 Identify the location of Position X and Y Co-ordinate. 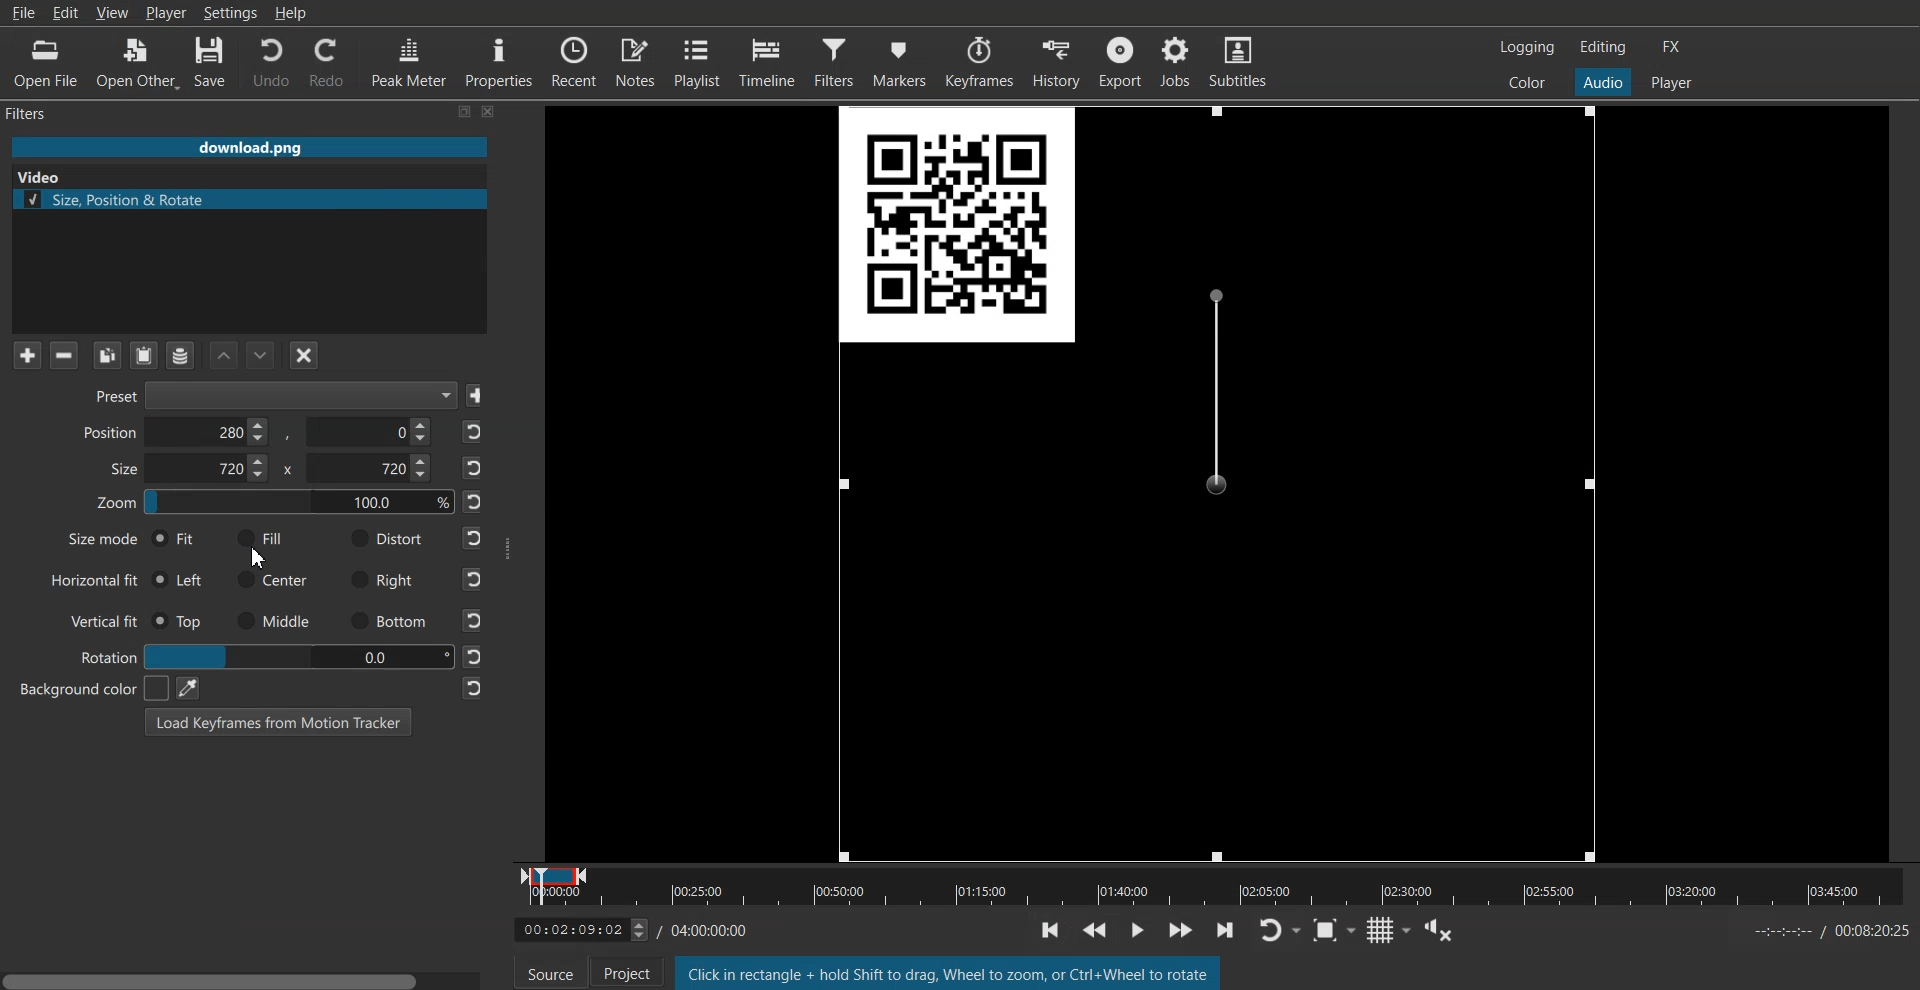
(256, 432).